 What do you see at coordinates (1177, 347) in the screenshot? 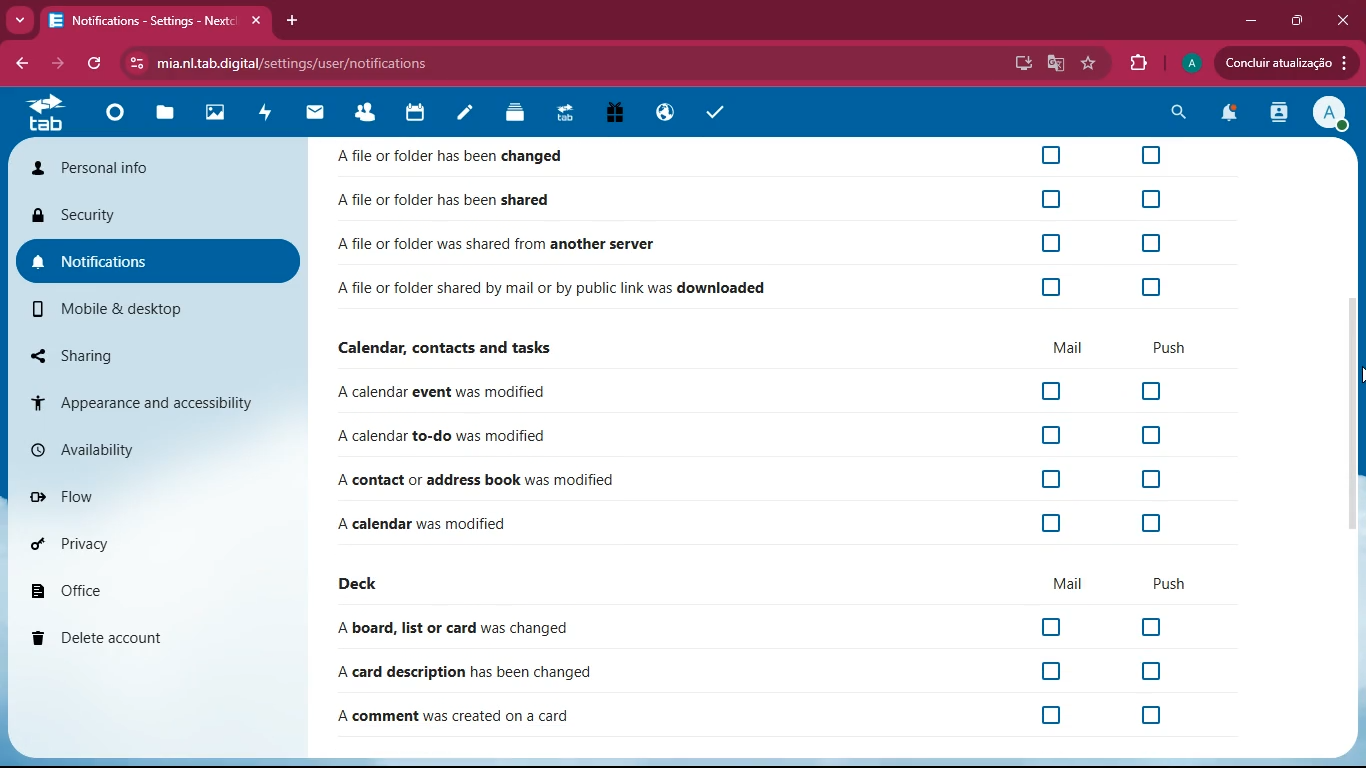
I see `push` at bounding box center [1177, 347].